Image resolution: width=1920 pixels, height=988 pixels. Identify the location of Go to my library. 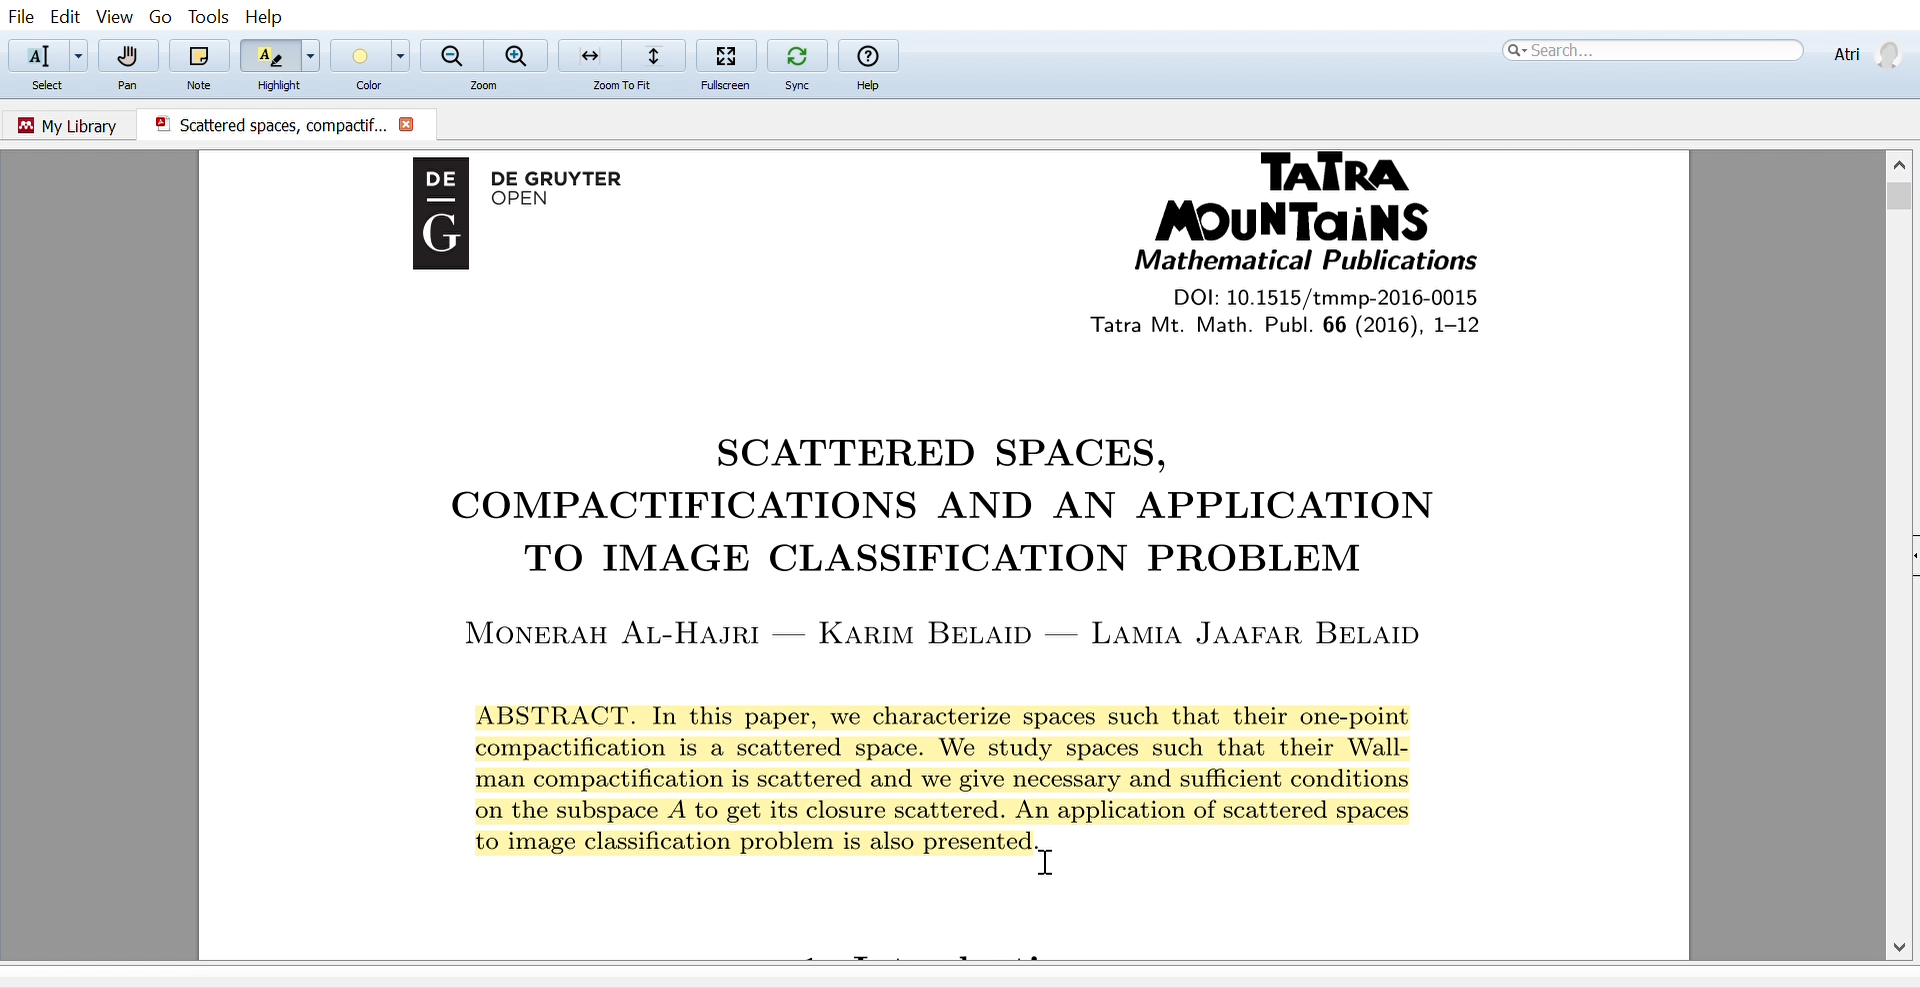
(70, 123).